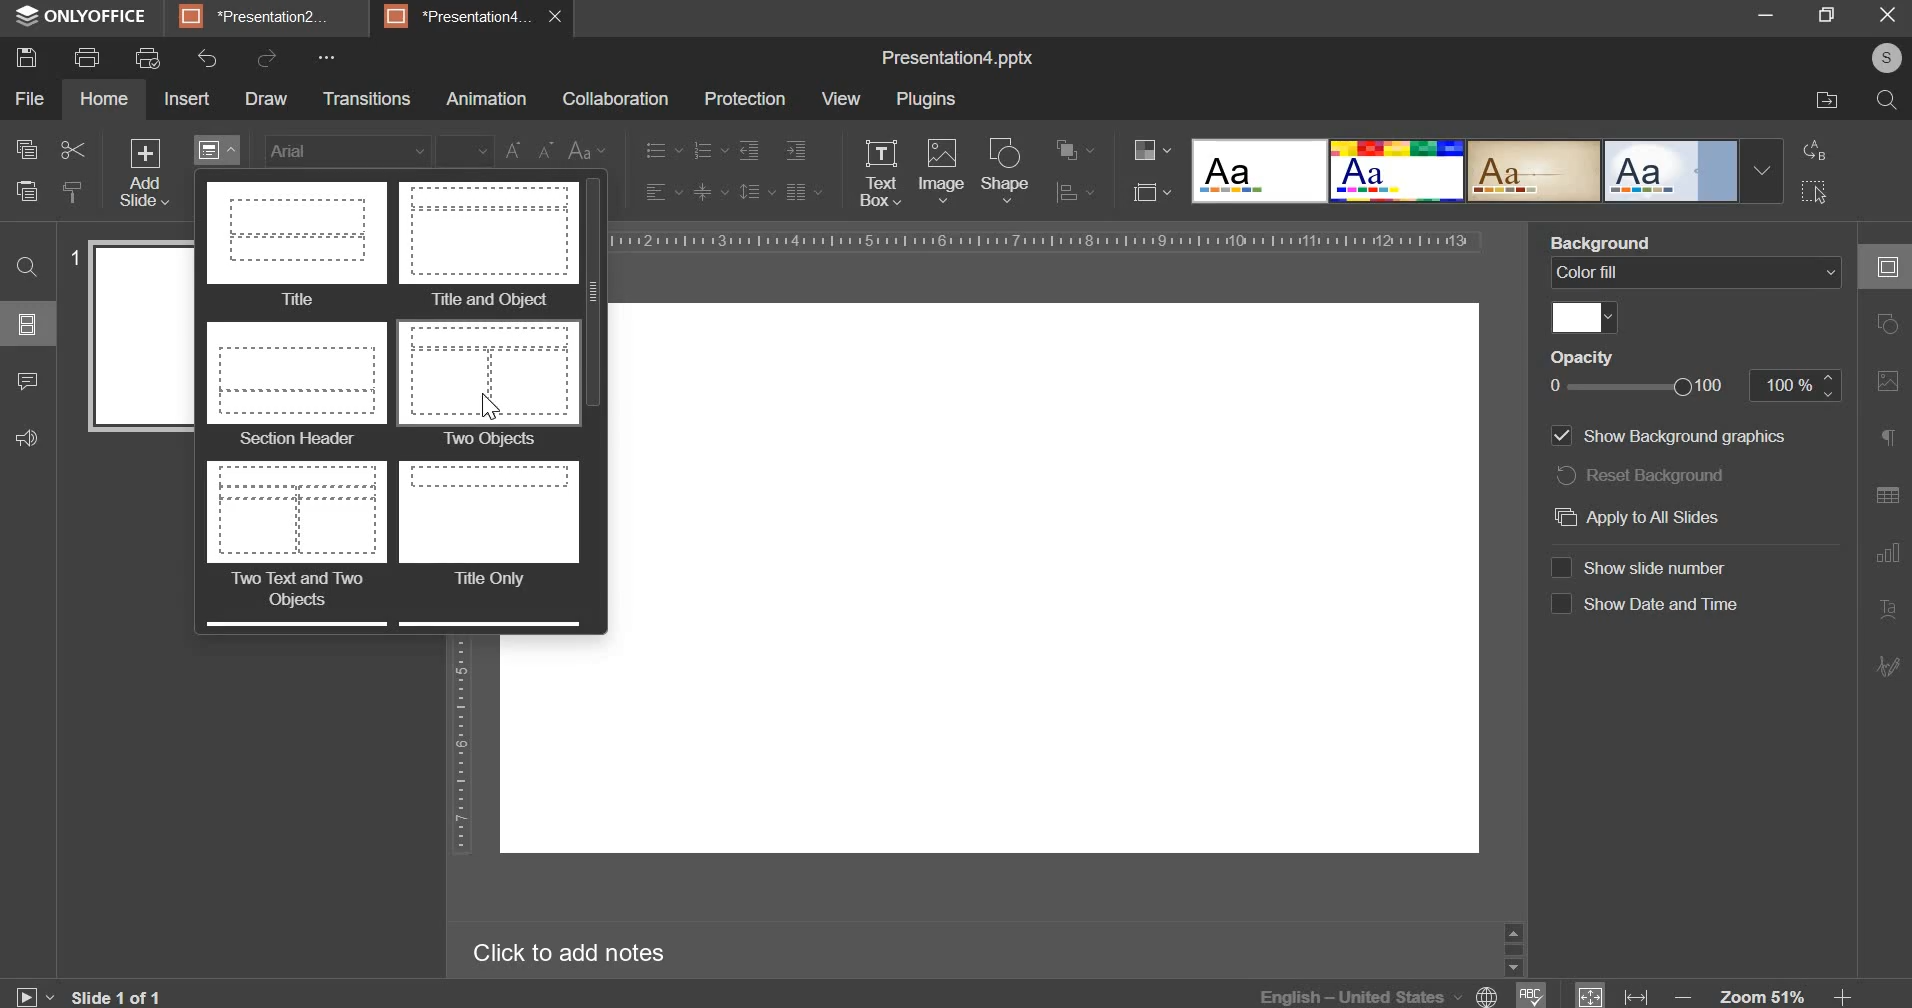  Describe the element at coordinates (547, 150) in the screenshot. I see `decrease` at that location.